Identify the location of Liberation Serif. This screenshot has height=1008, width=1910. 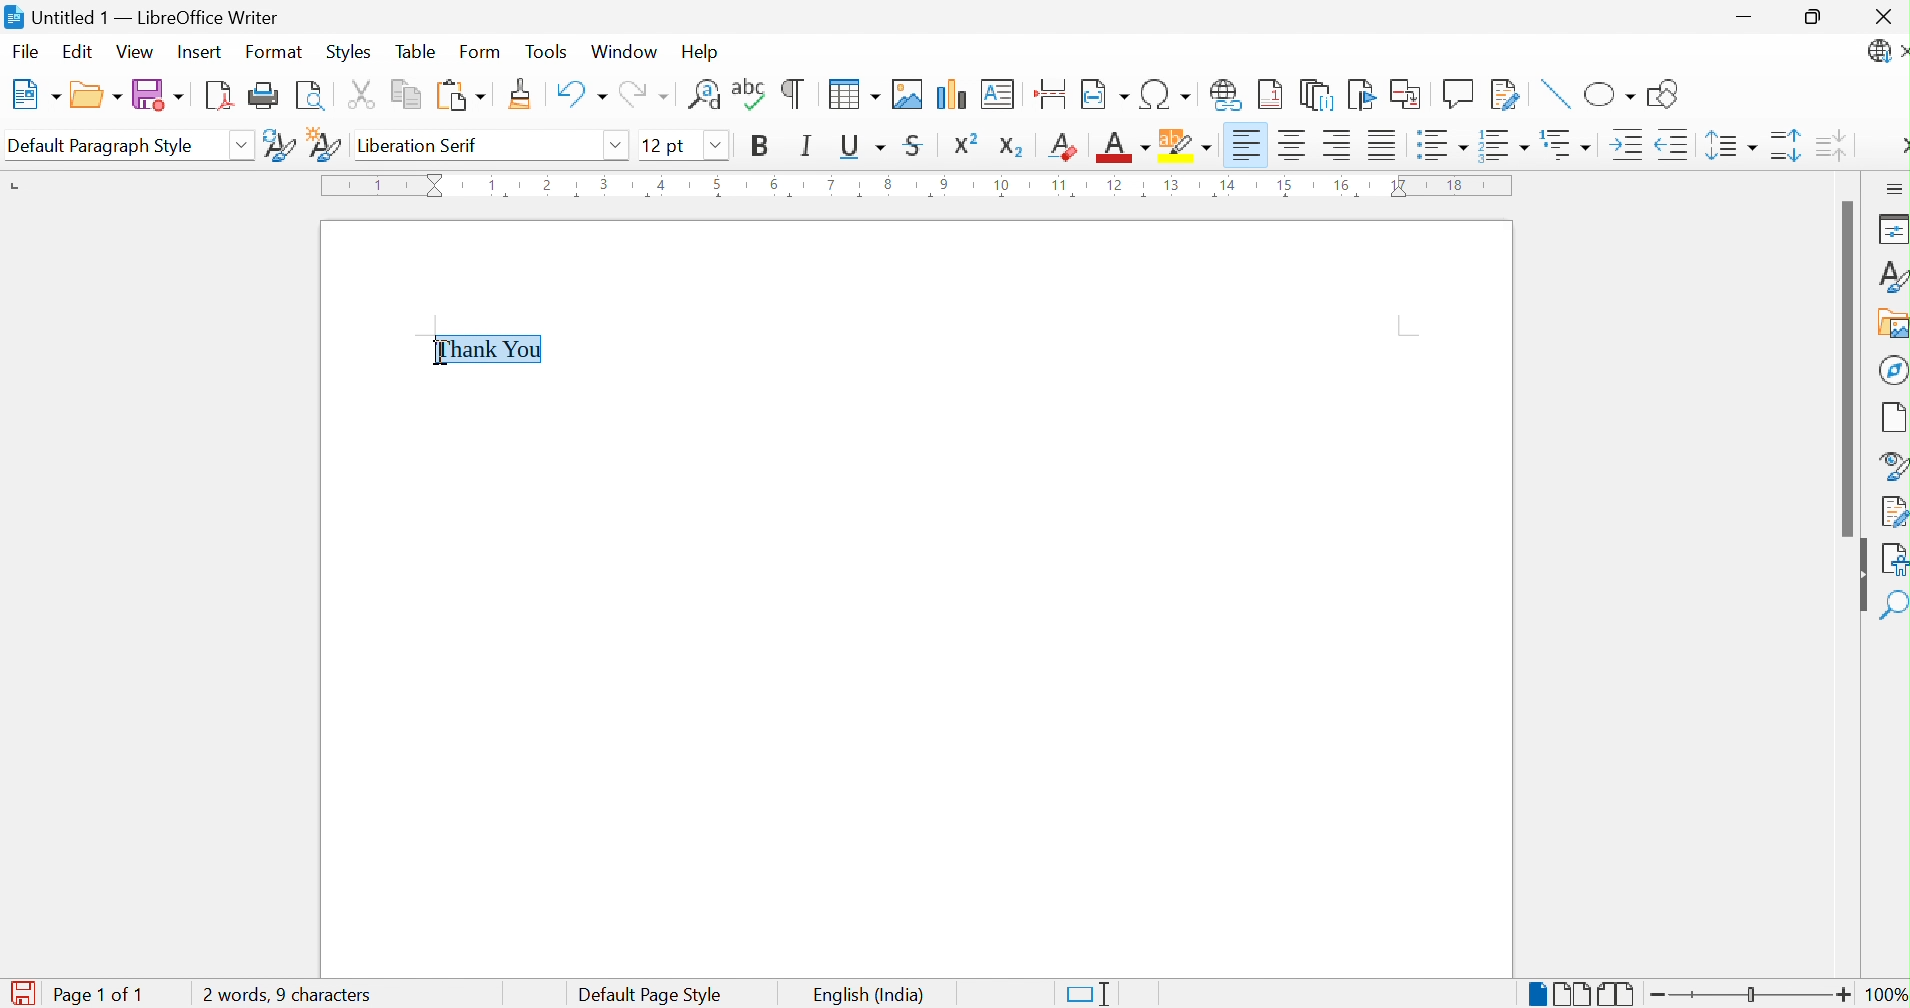
(417, 145).